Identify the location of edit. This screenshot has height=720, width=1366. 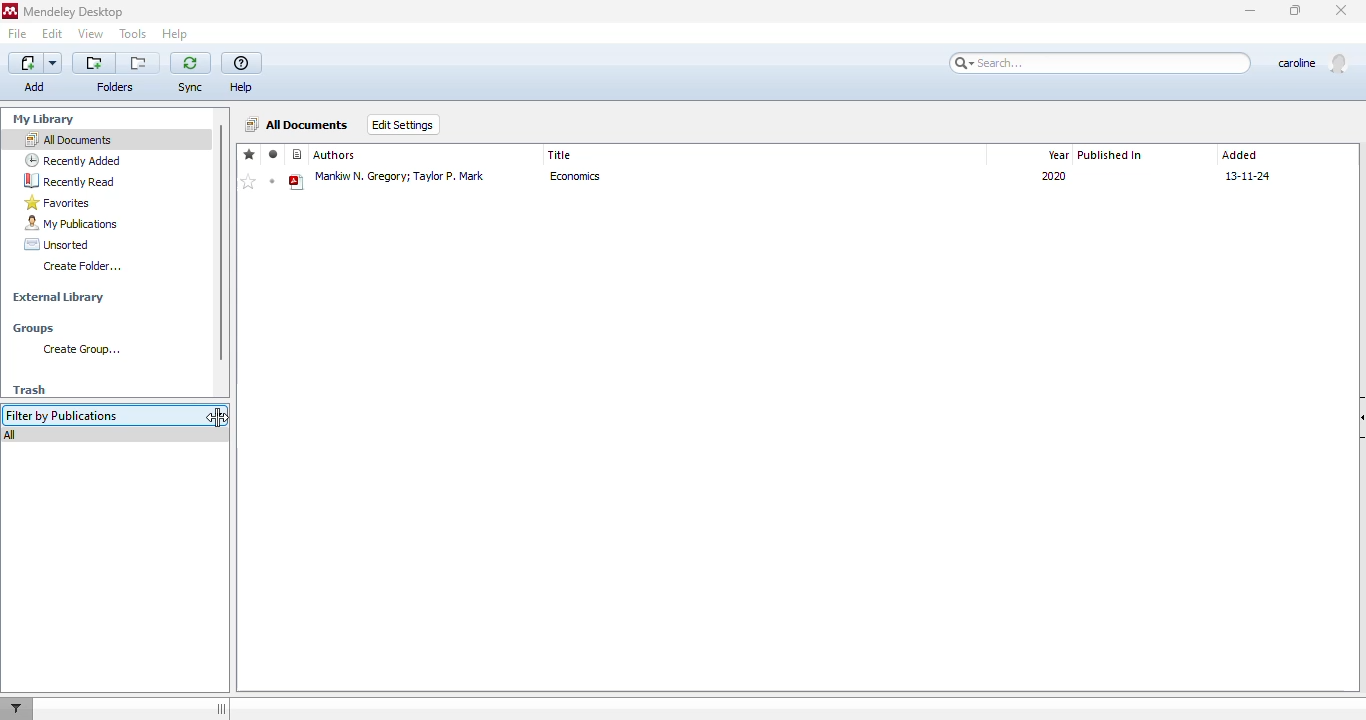
(53, 33).